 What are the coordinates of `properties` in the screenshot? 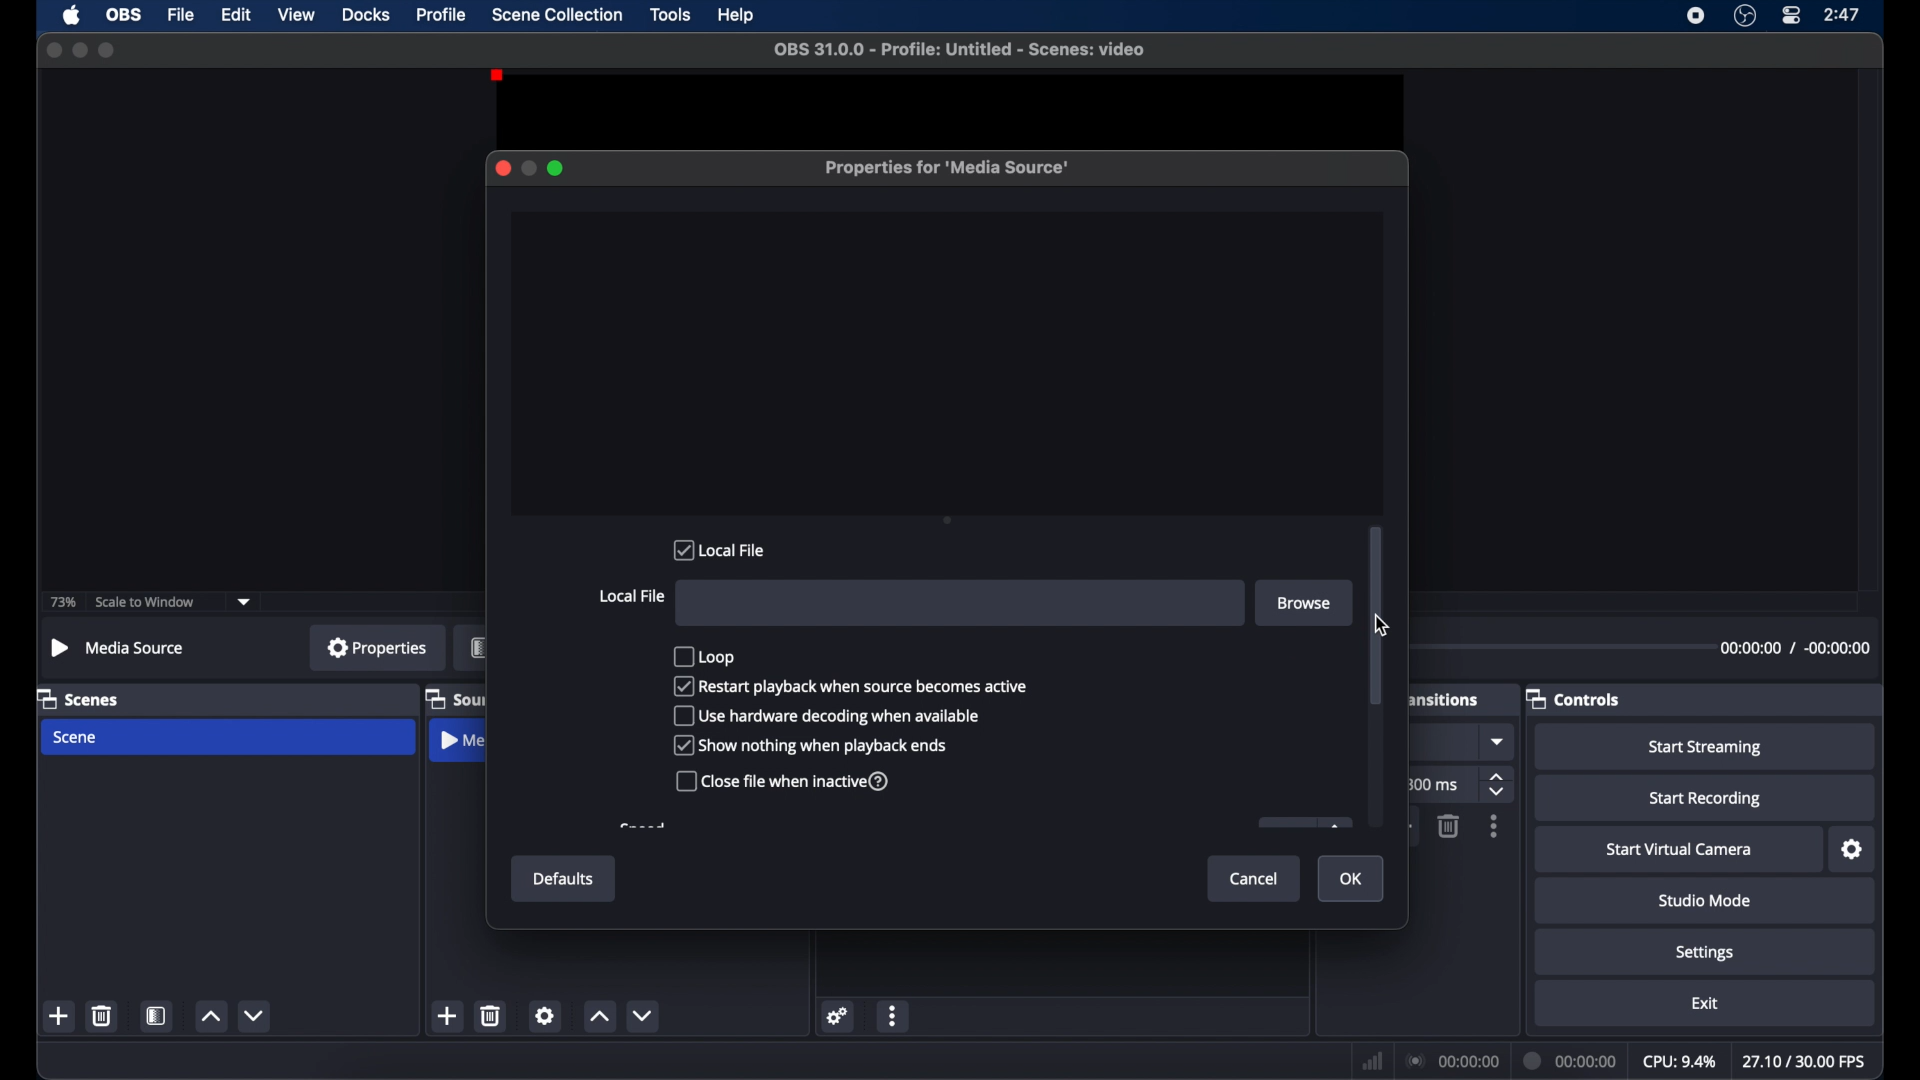 It's located at (378, 647).